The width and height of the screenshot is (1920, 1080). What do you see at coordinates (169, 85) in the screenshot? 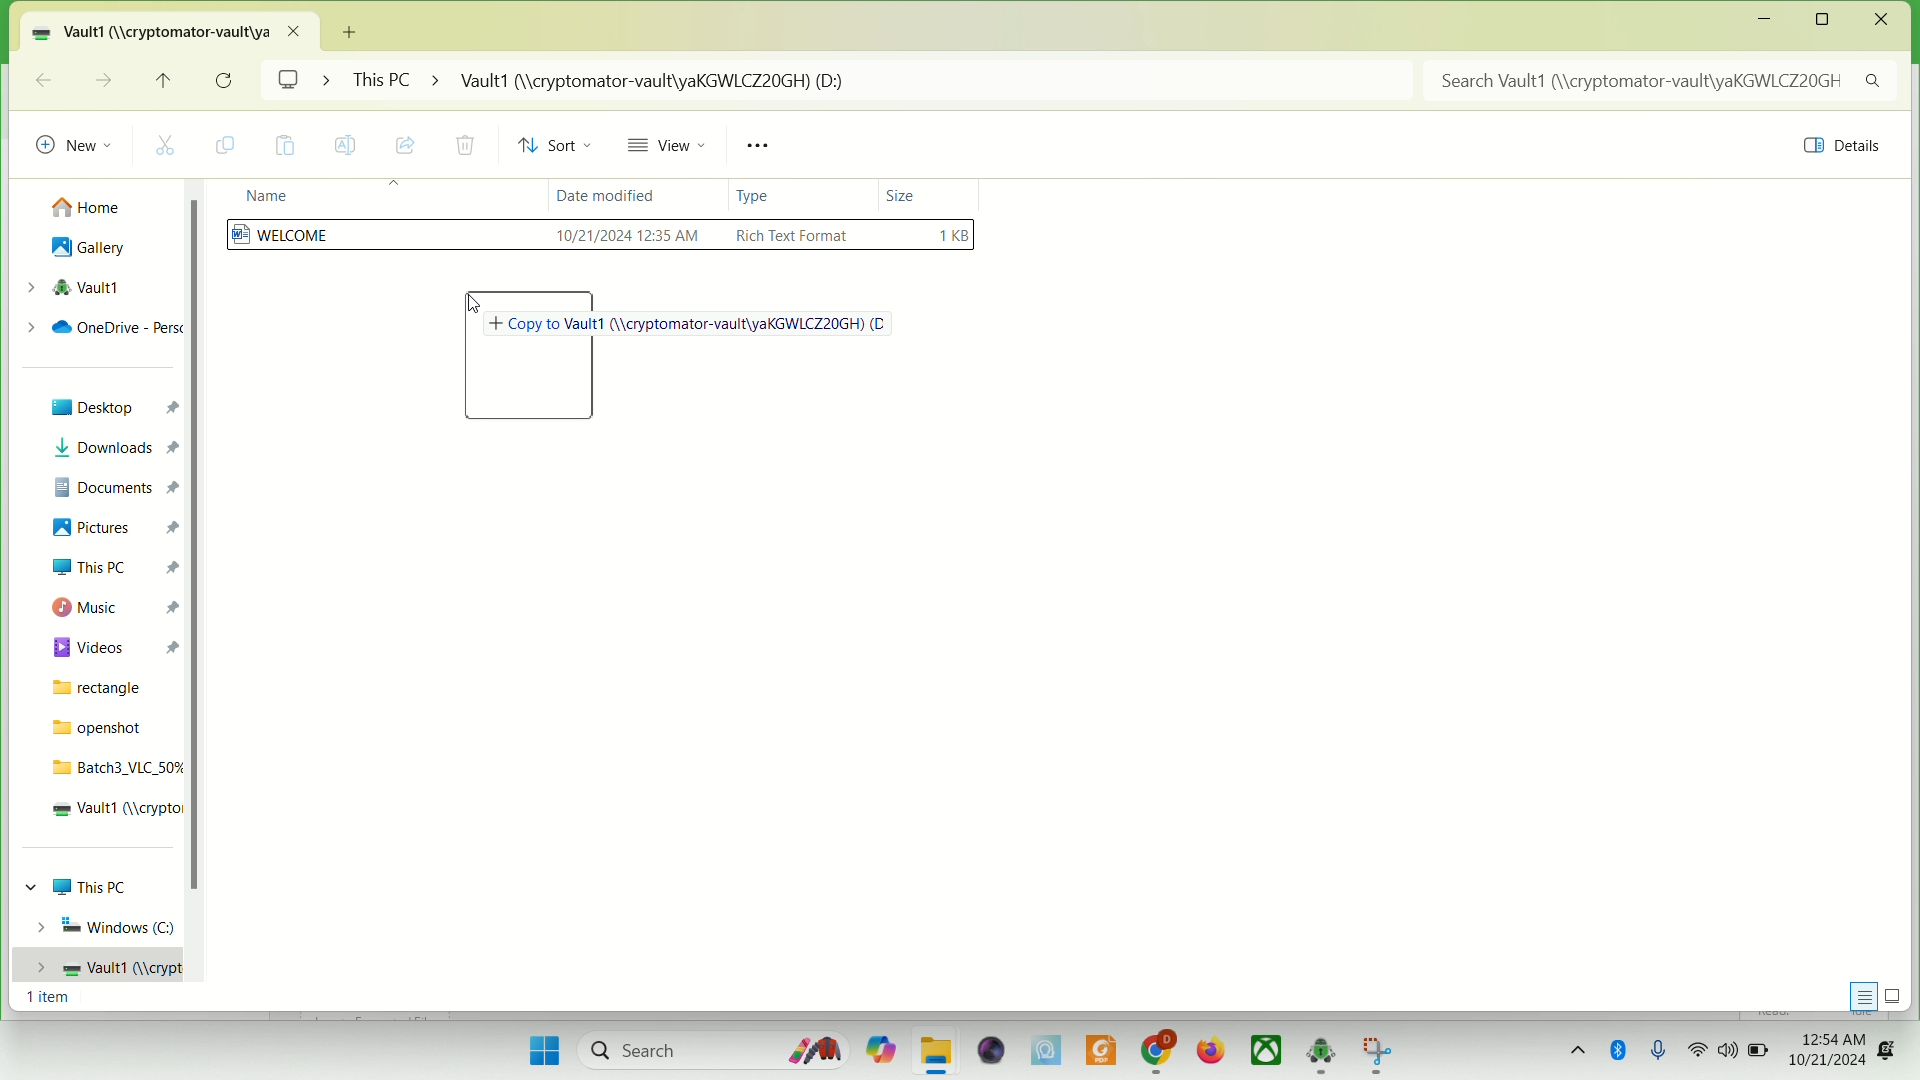
I see `up to` at bounding box center [169, 85].